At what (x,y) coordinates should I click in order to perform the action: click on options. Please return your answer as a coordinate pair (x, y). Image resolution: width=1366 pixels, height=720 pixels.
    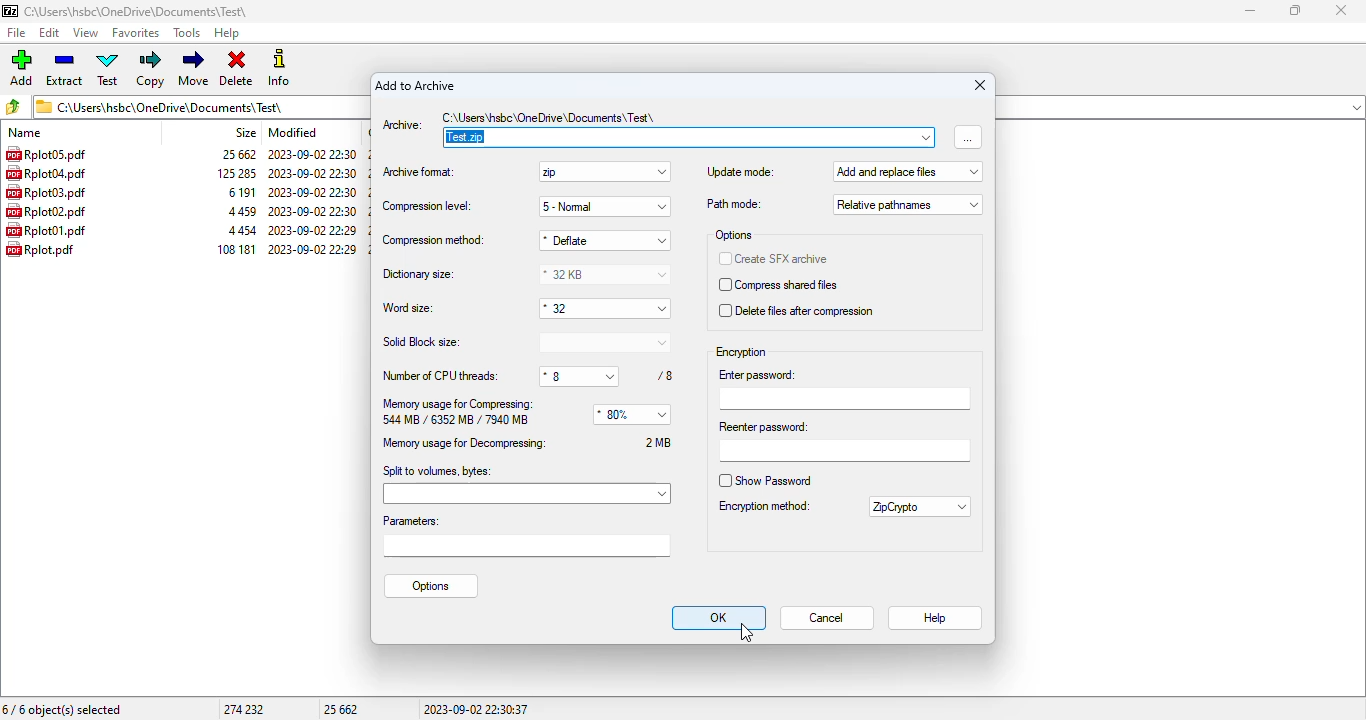
    Looking at the image, I should click on (431, 587).